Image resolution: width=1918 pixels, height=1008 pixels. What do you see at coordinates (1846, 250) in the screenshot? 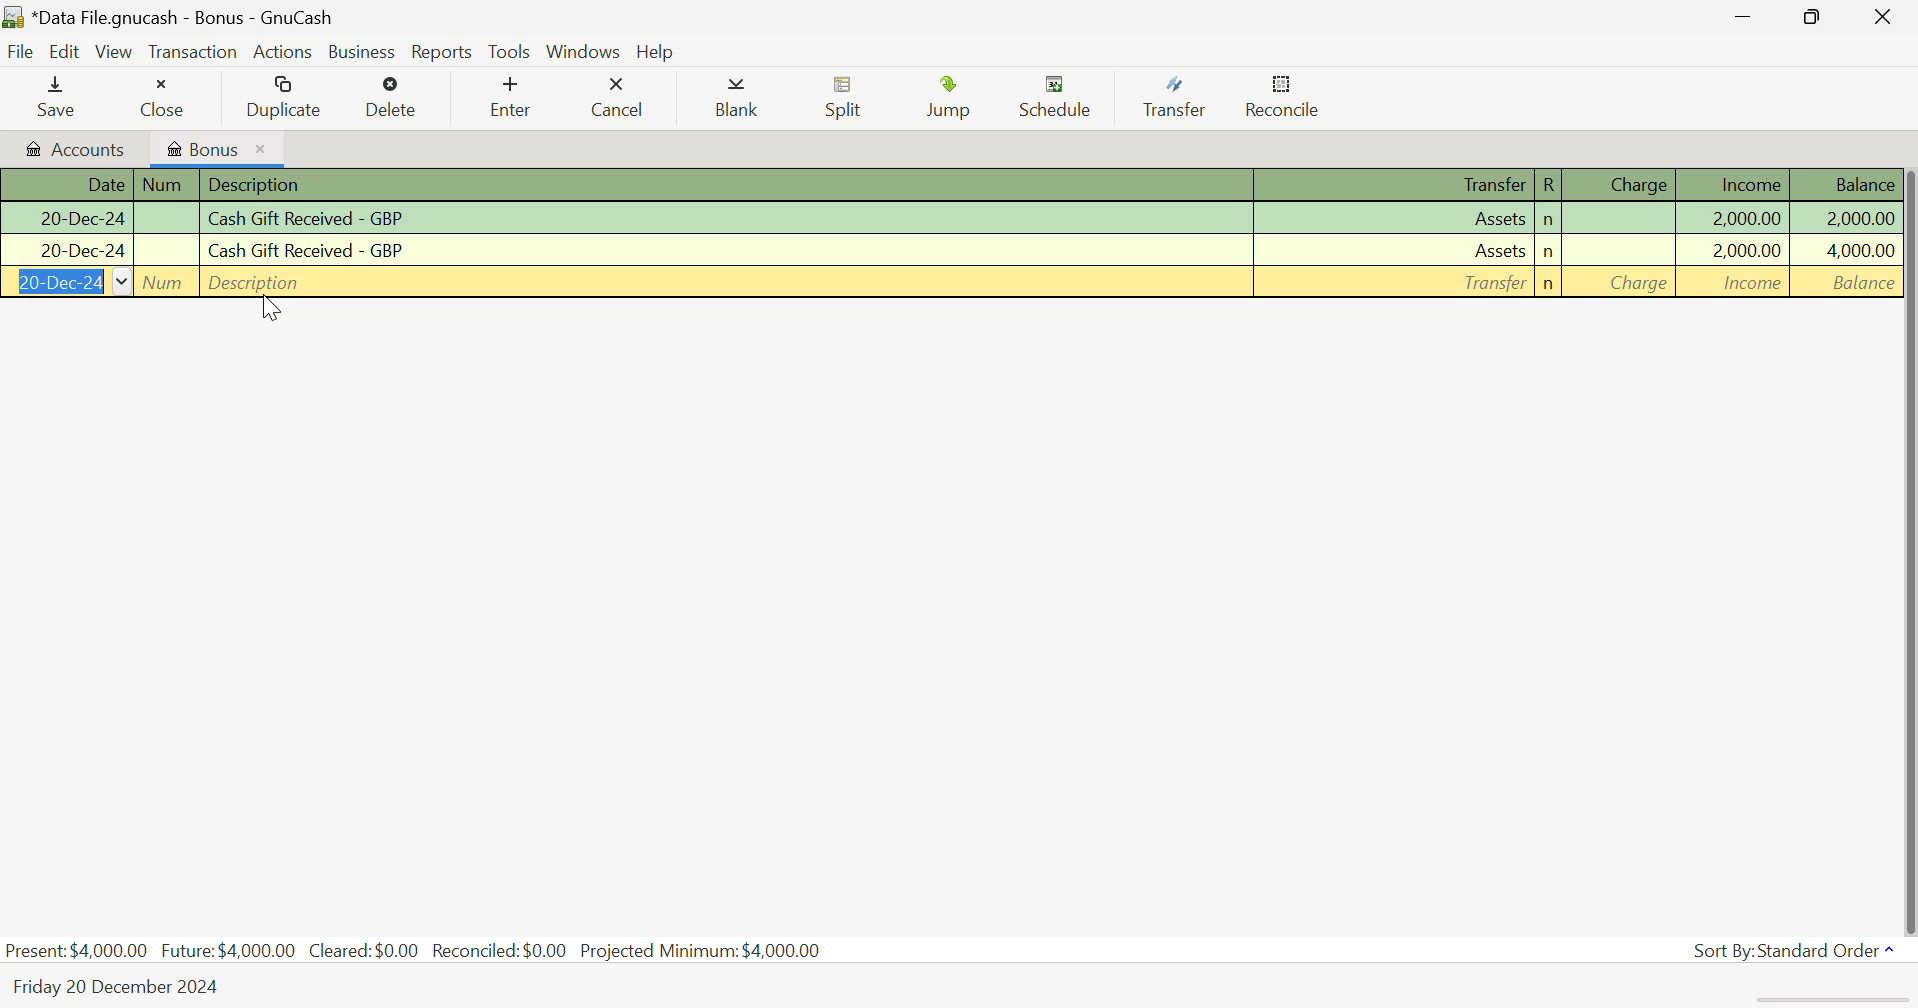
I see `Balance` at bounding box center [1846, 250].